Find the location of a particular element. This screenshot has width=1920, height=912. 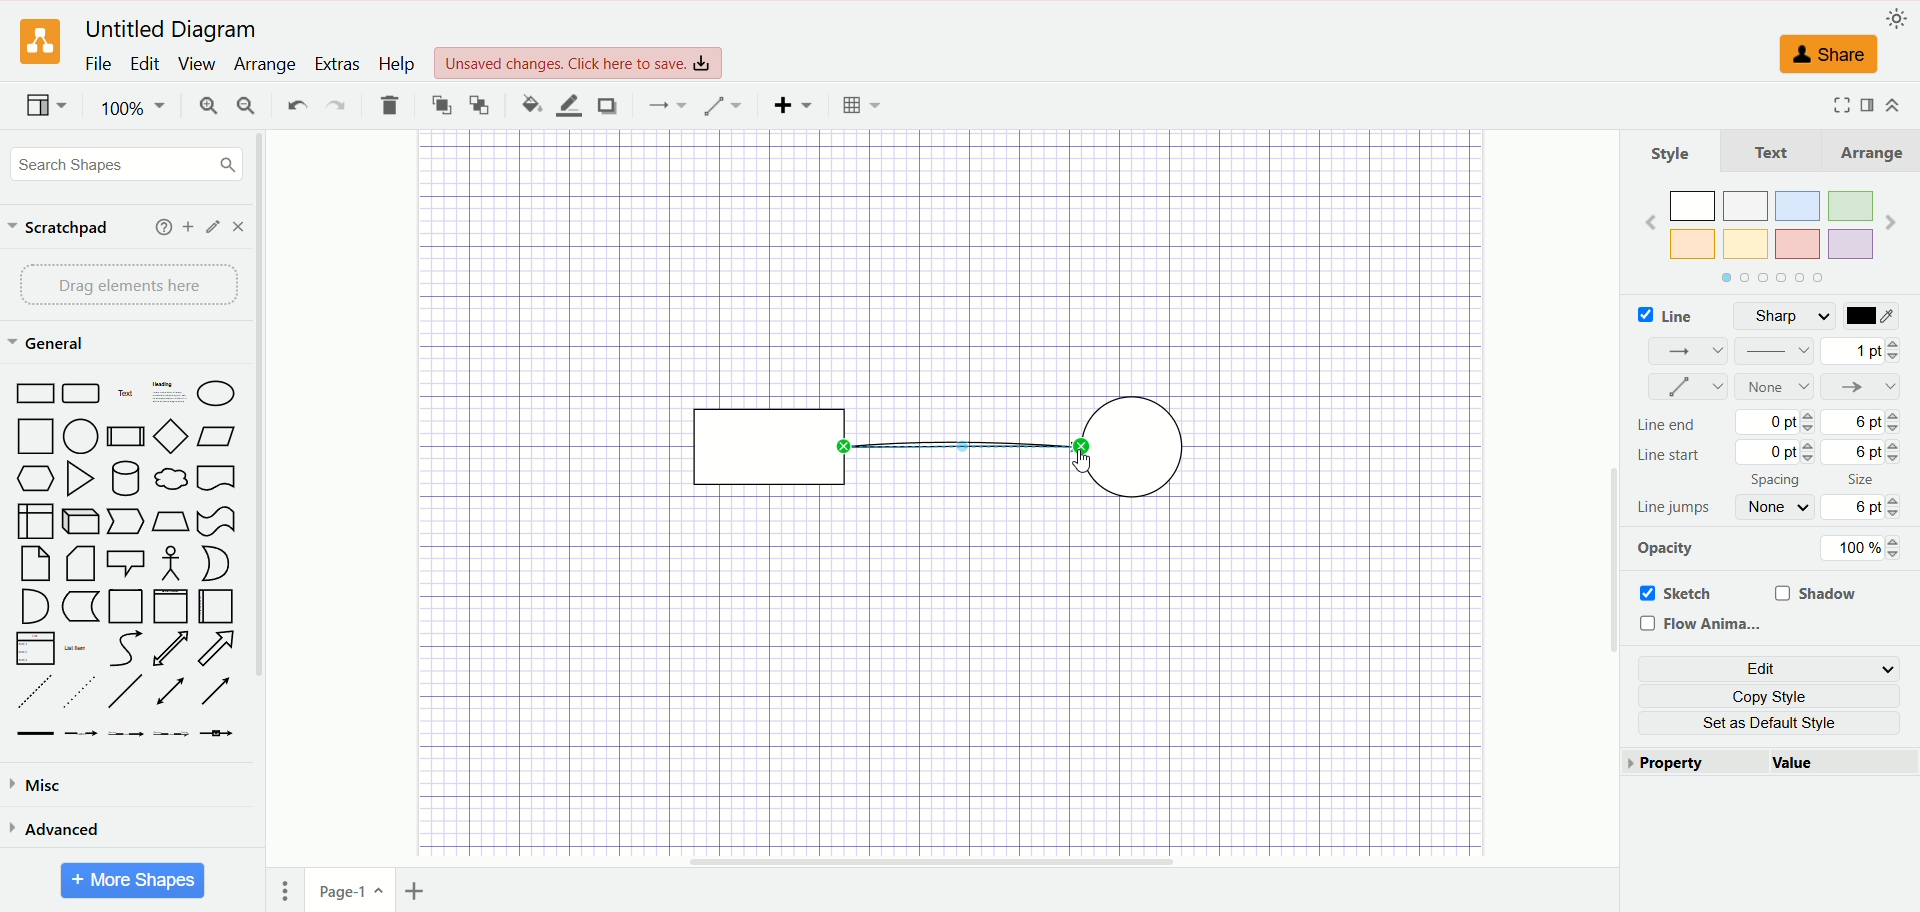

pages is located at coordinates (286, 891).